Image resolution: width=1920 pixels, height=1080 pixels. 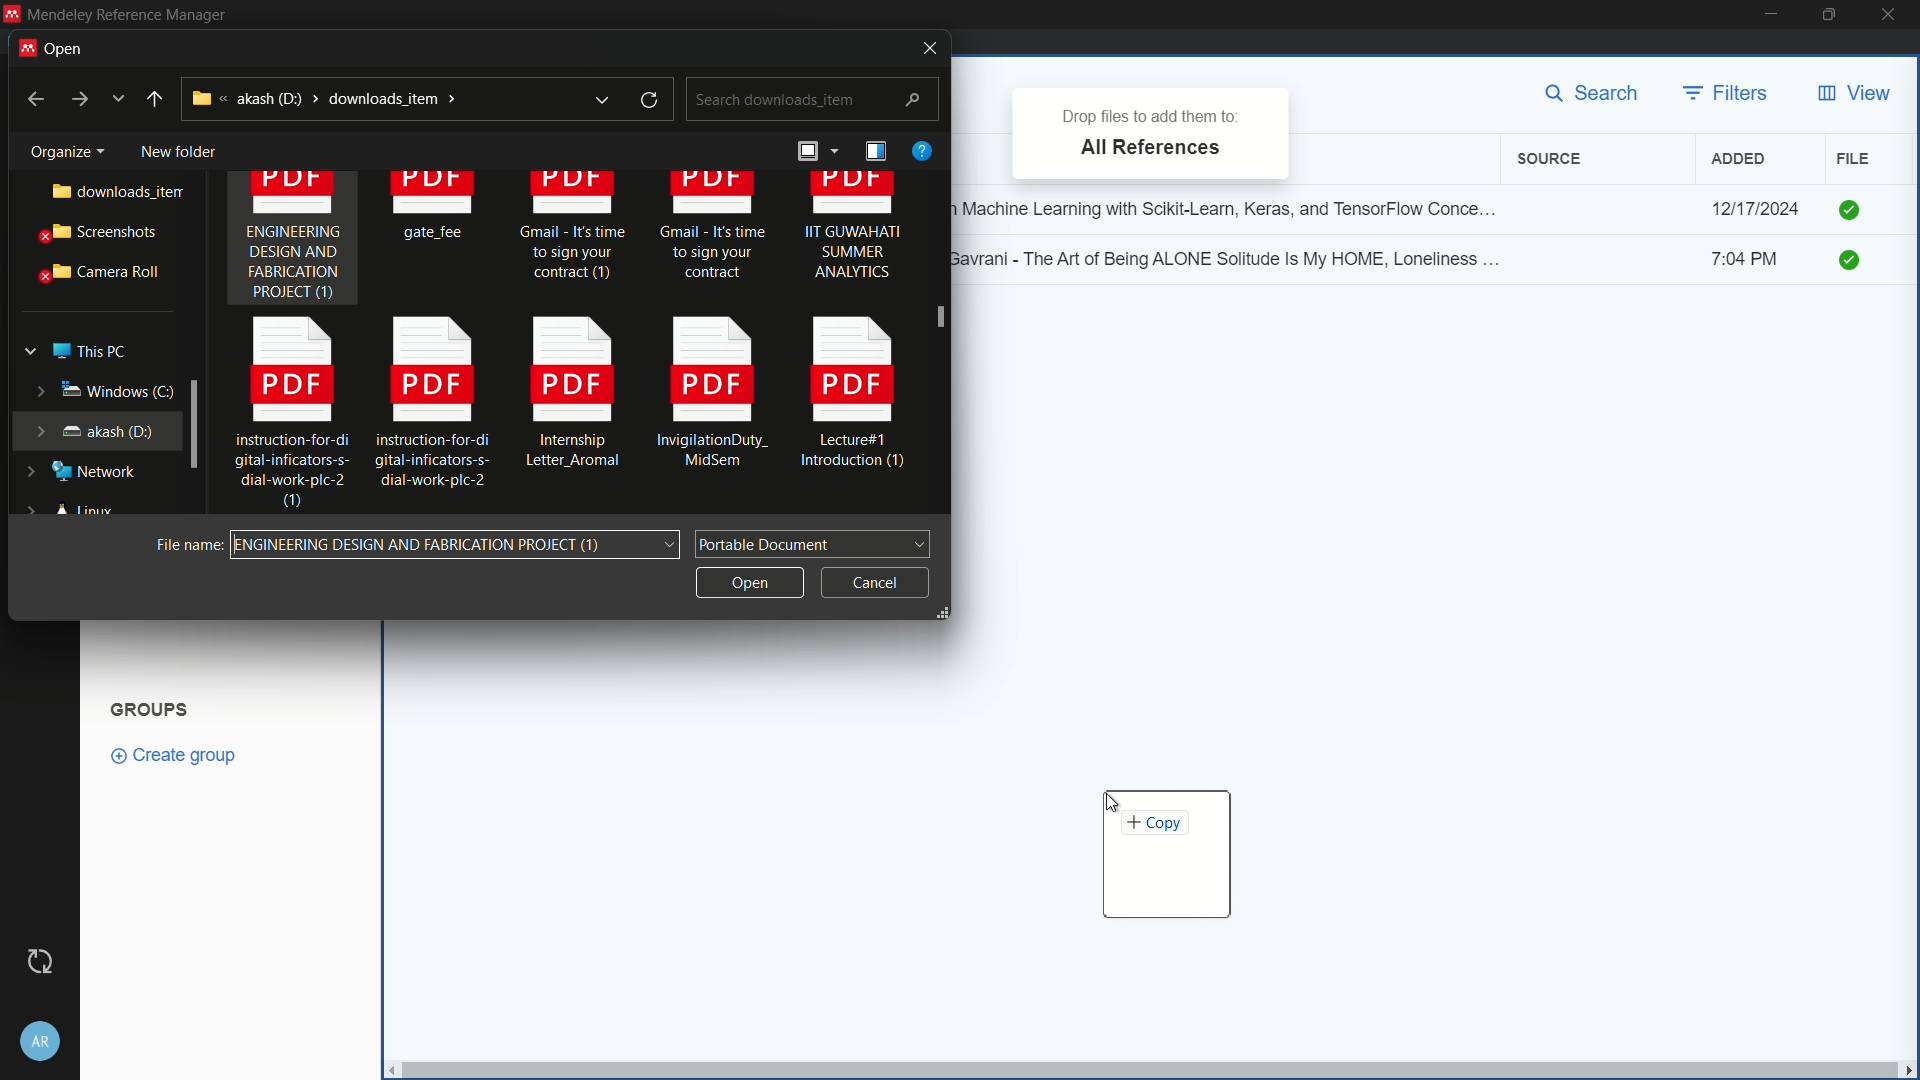 I want to click on Gmail - It's time
to sign your
contract (1), so click(x=572, y=235).